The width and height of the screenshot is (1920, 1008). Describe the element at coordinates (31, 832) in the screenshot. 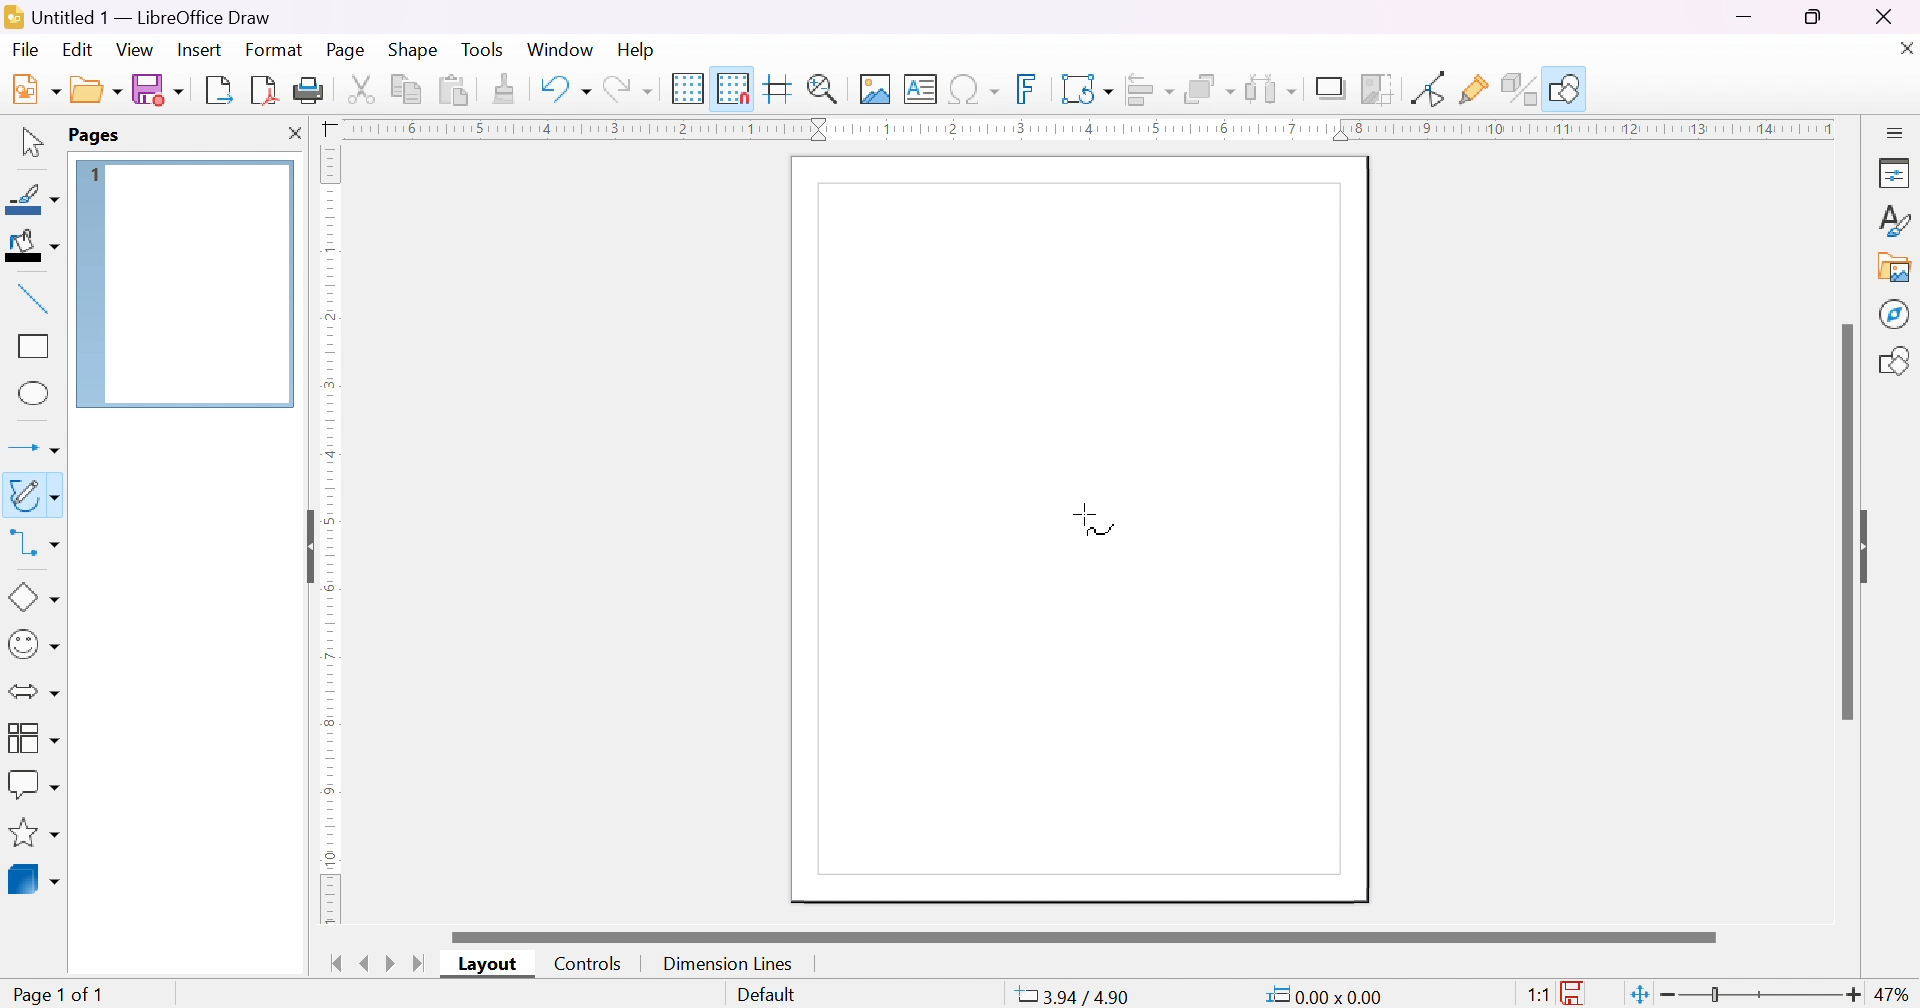

I see `stars & banners` at that location.